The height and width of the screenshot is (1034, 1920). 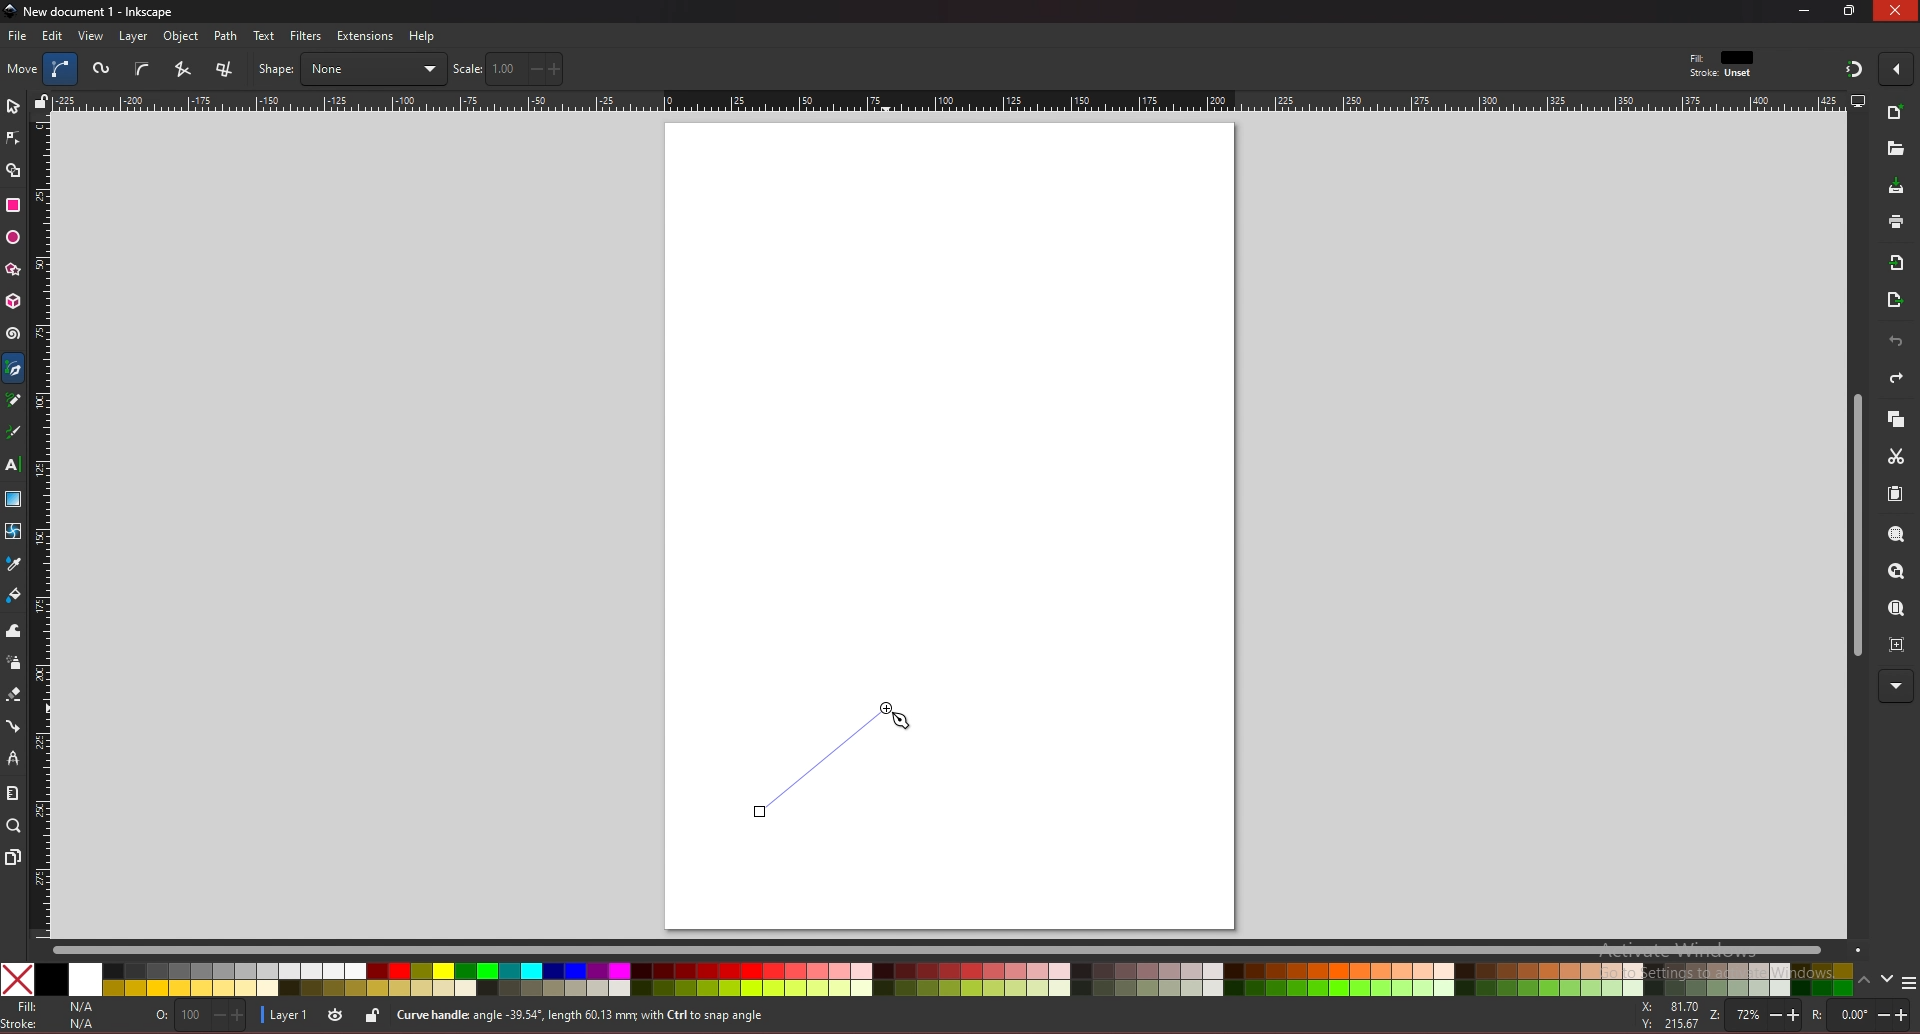 What do you see at coordinates (1895, 420) in the screenshot?
I see `copy` at bounding box center [1895, 420].